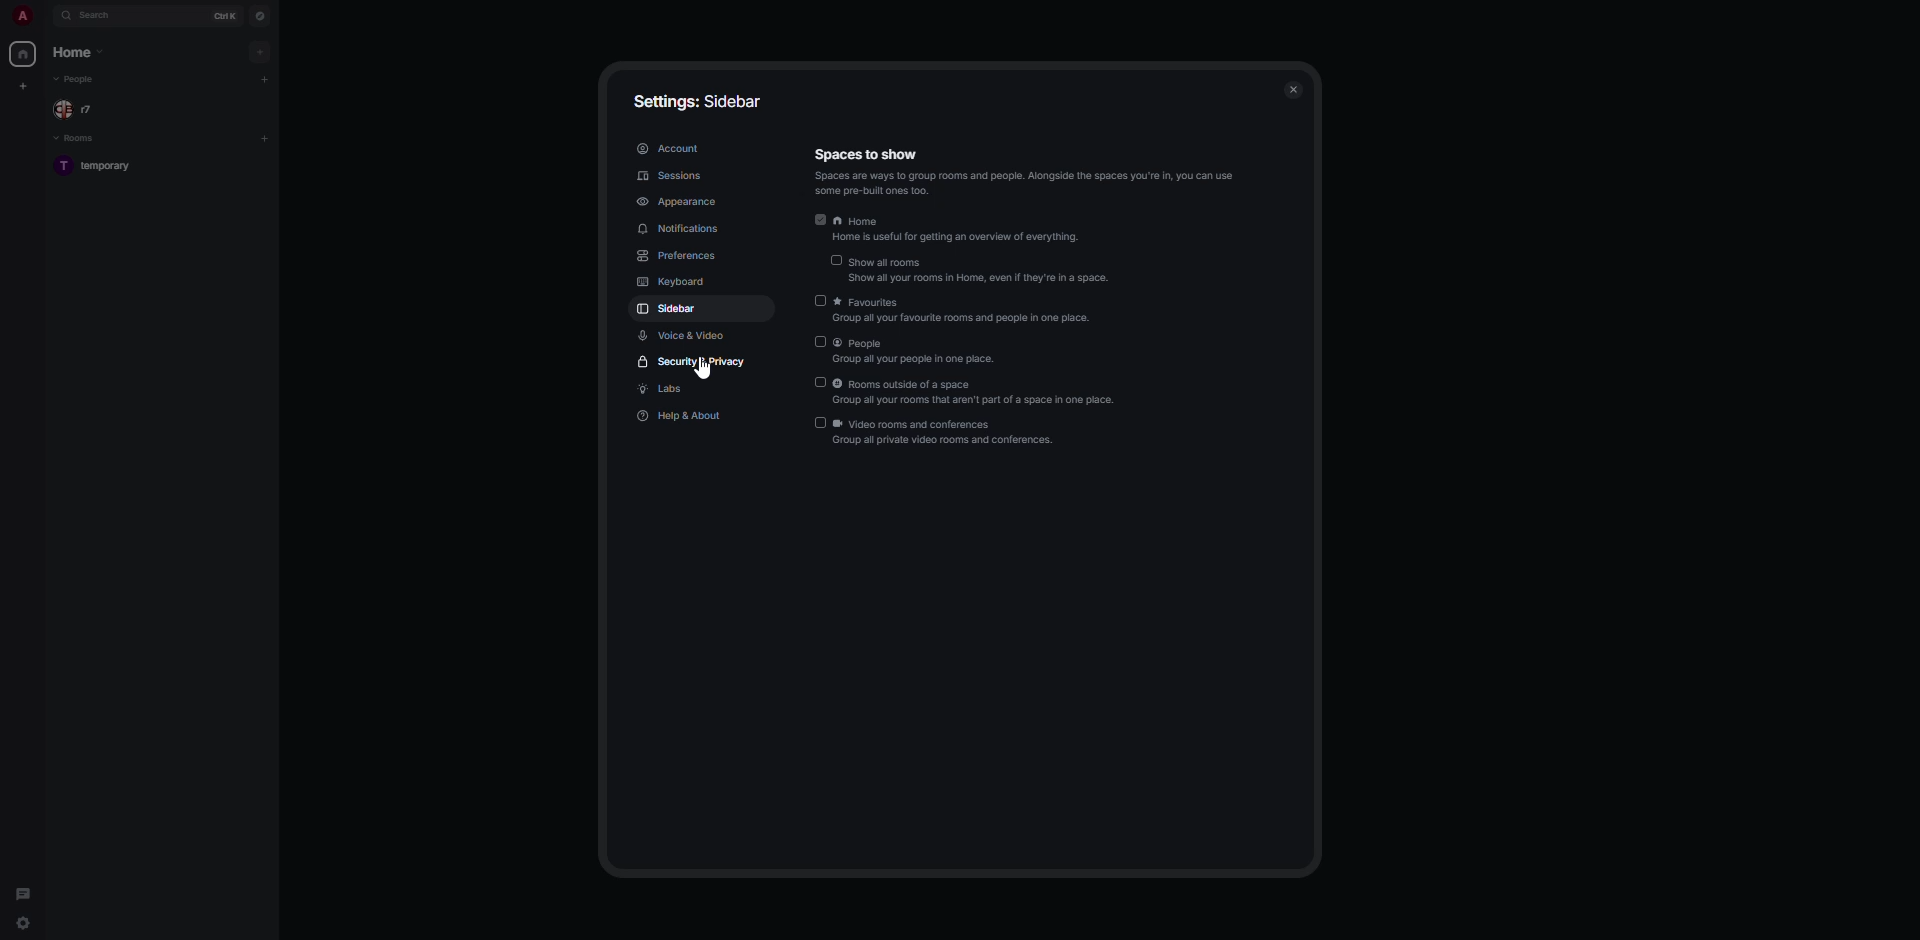 The image size is (1920, 940). Describe the element at coordinates (103, 167) in the screenshot. I see `room` at that location.